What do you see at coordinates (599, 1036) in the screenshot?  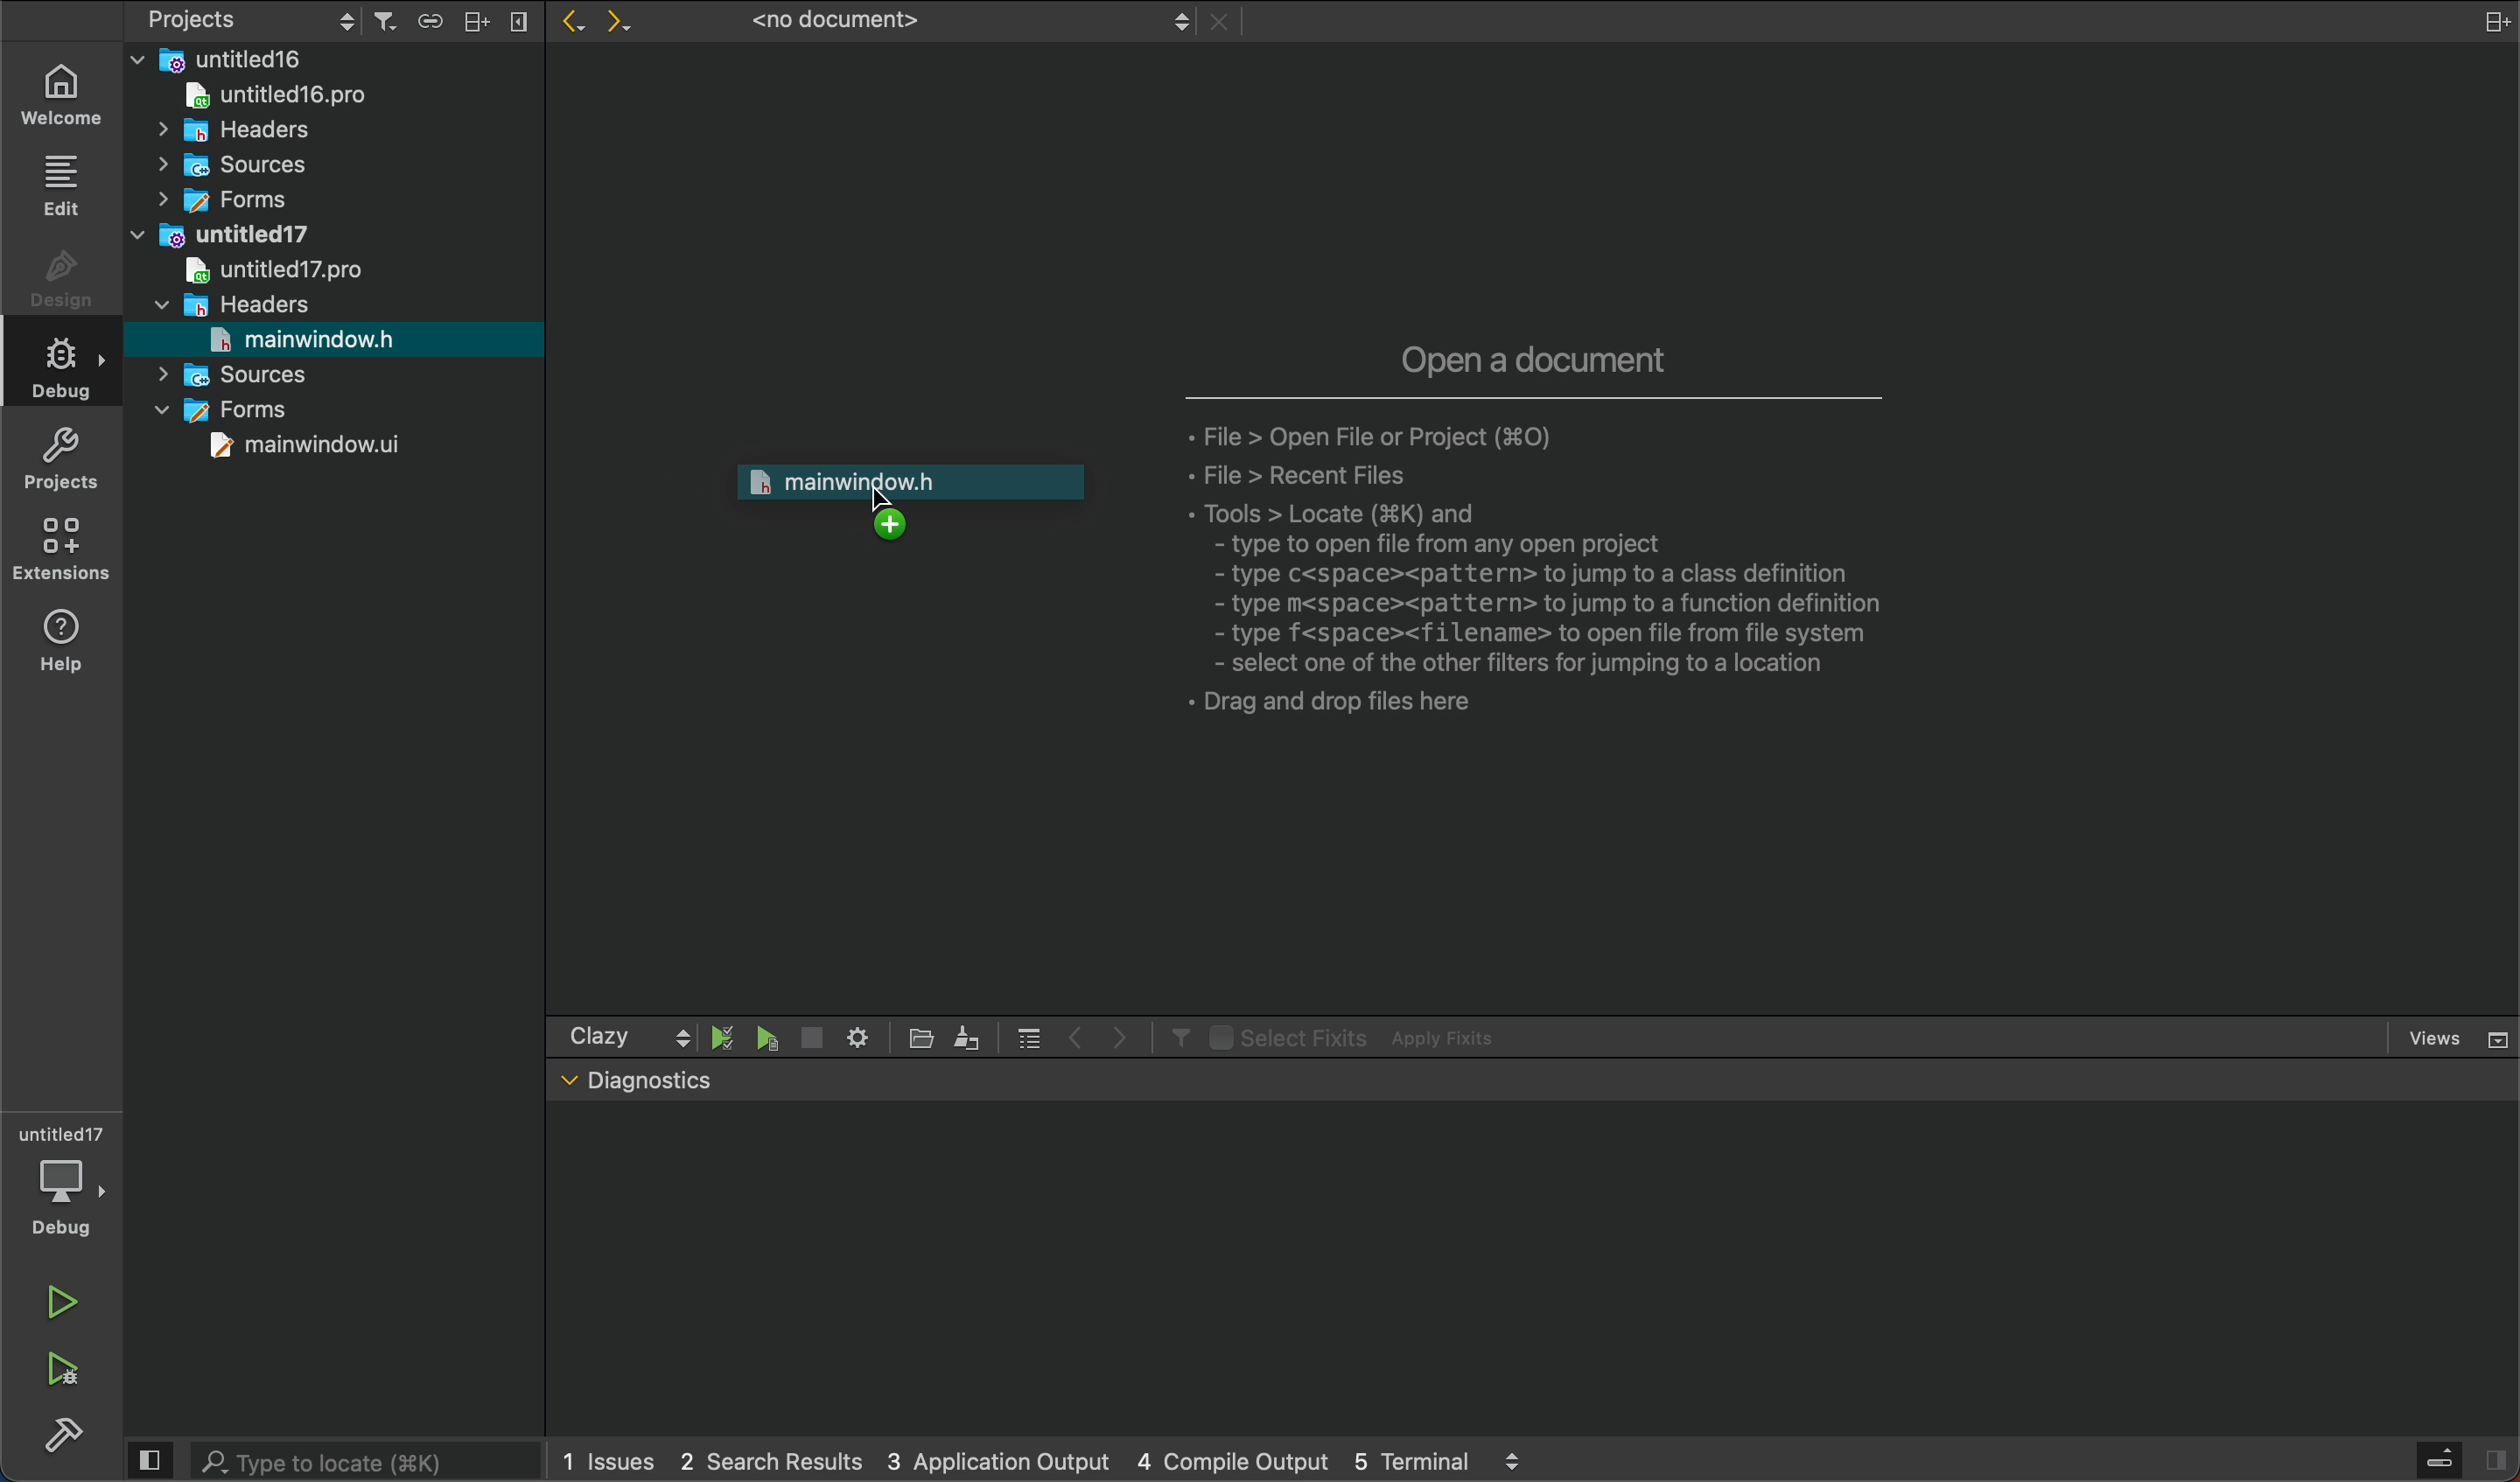 I see `Clazy` at bounding box center [599, 1036].